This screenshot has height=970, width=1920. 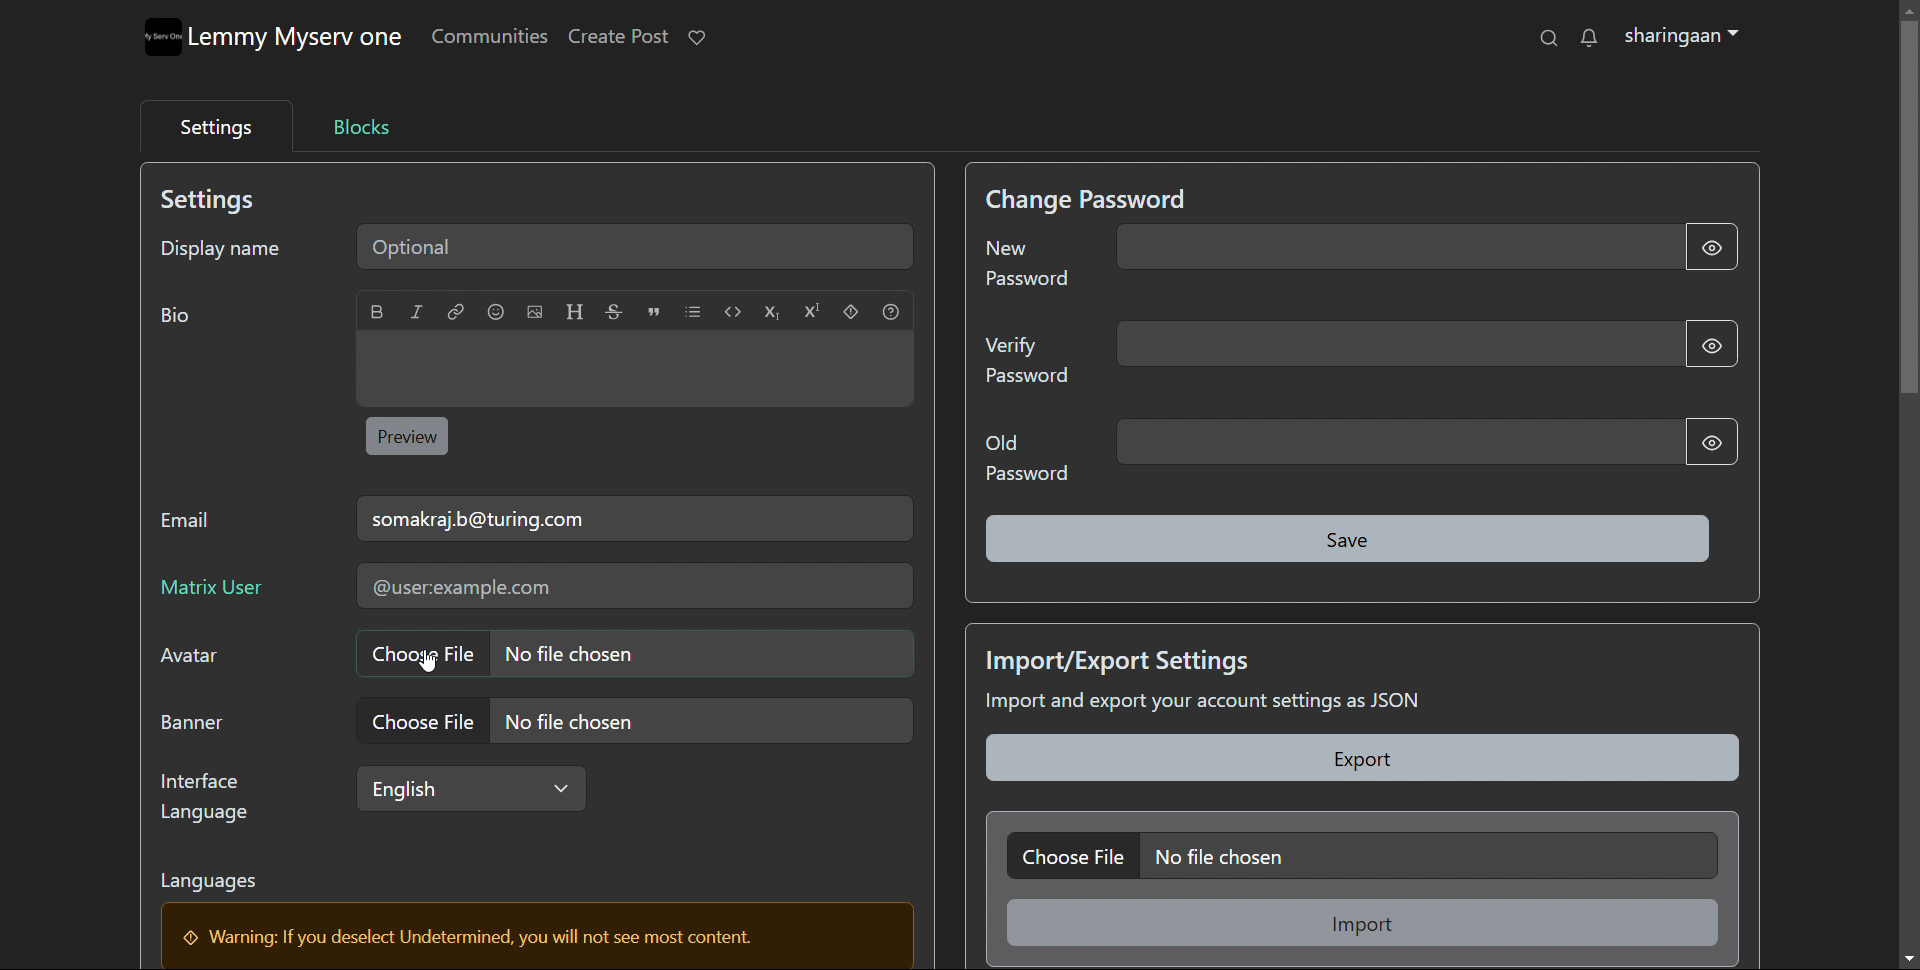 What do you see at coordinates (633, 720) in the screenshot?
I see `choose file for banner` at bounding box center [633, 720].